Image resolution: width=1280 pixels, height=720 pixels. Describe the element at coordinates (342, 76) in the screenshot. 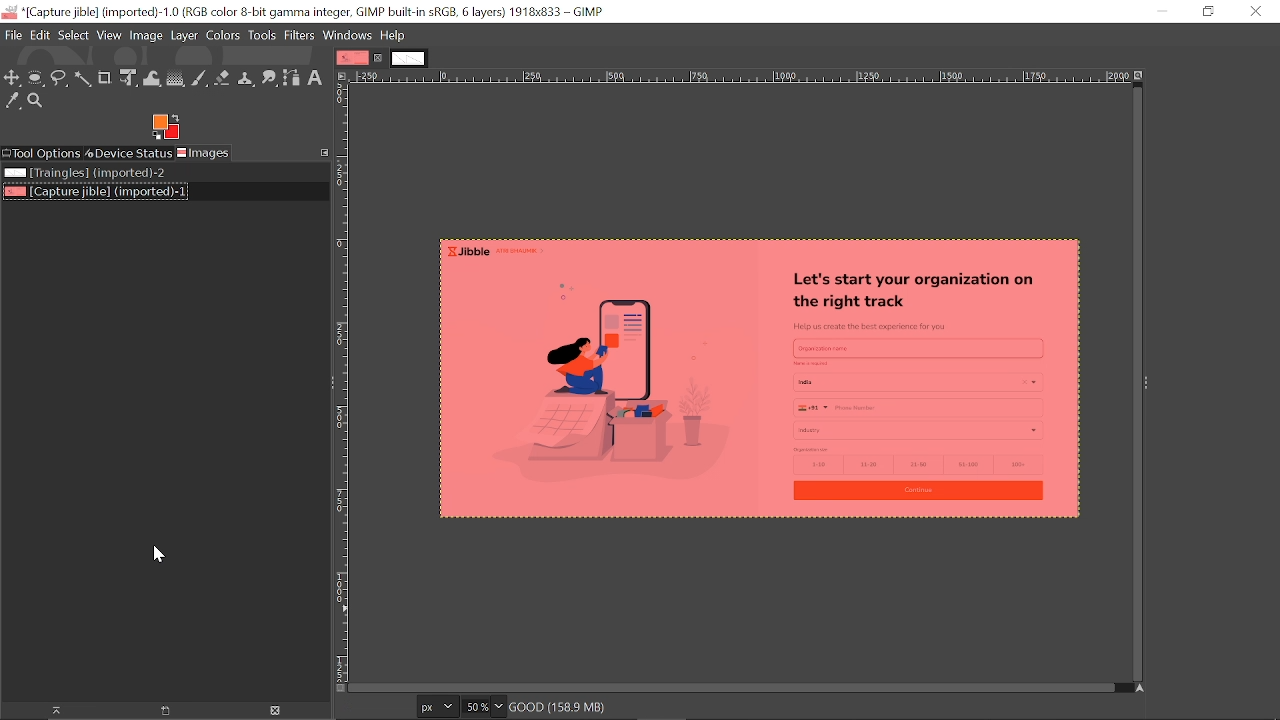

I see `Access this image menu` at that location.